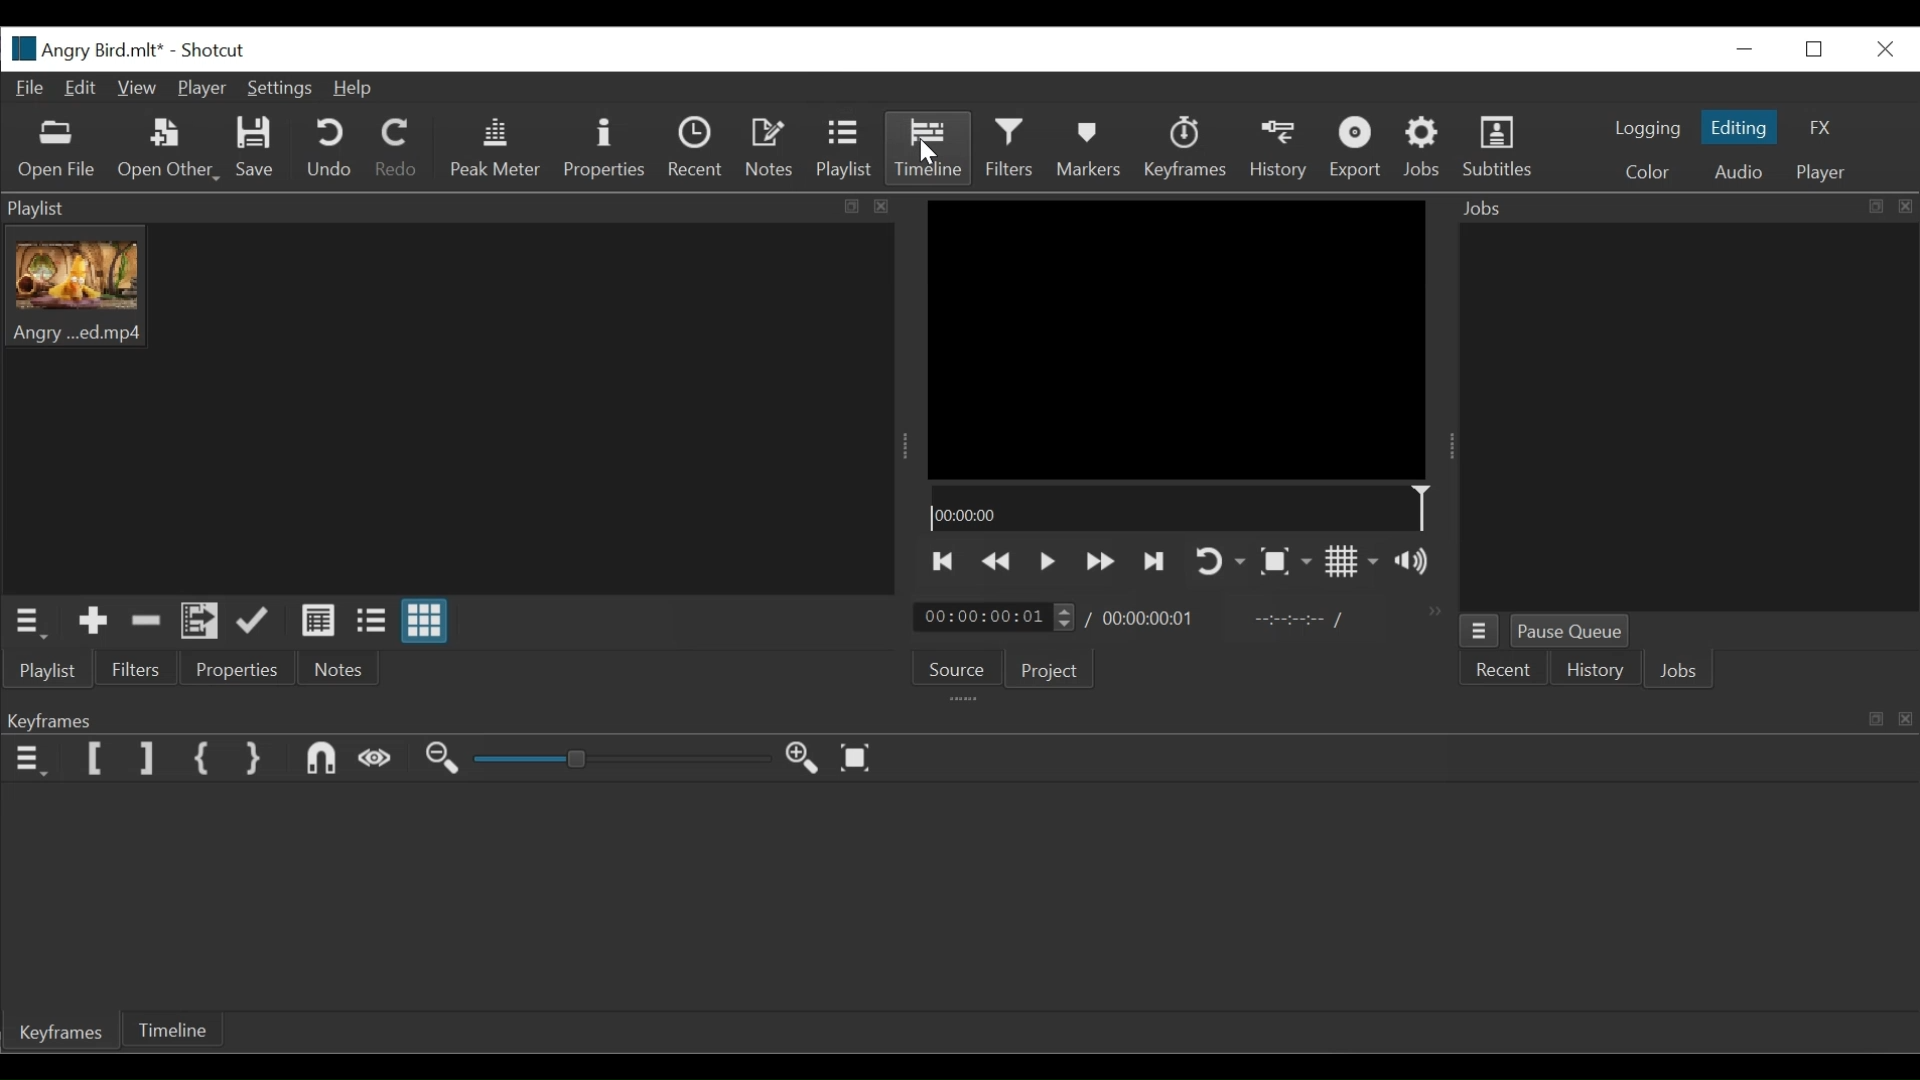 The height and width of the screenshot is (1080, 1920). I want to click on Color, so click(1647, 170).